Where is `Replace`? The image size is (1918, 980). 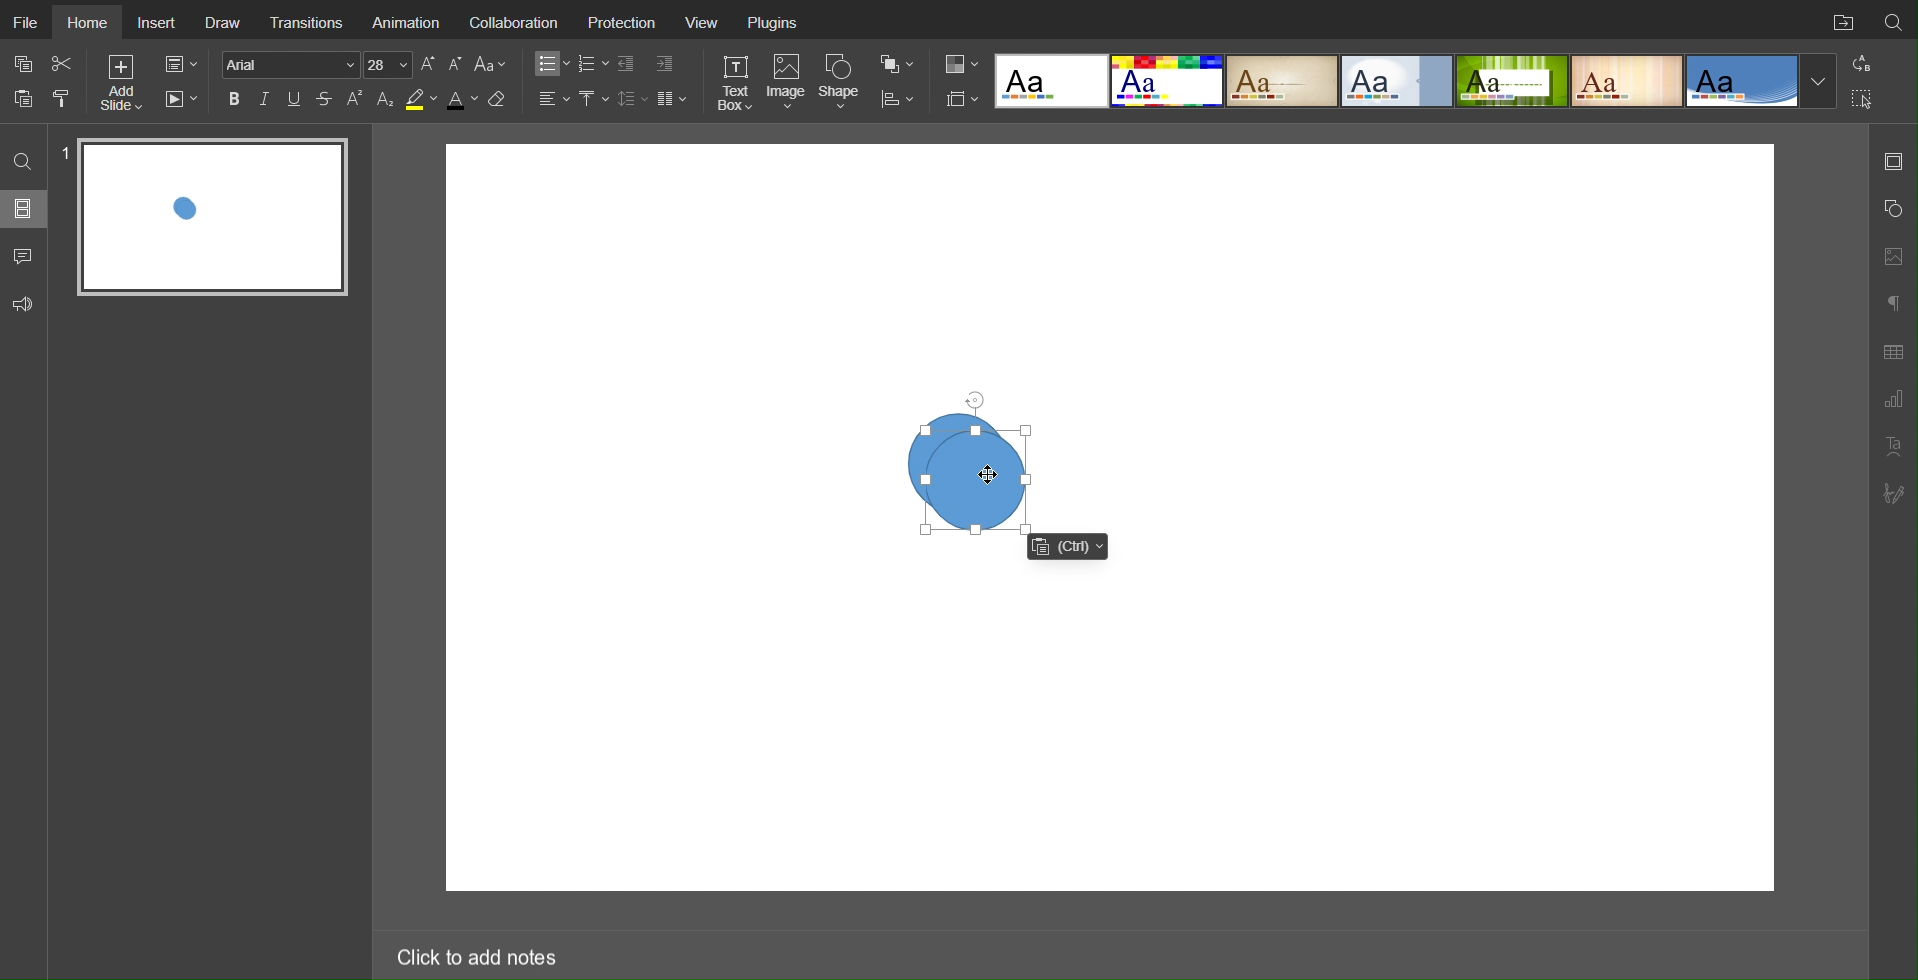
Replace is located at coordinates (1860, 63).